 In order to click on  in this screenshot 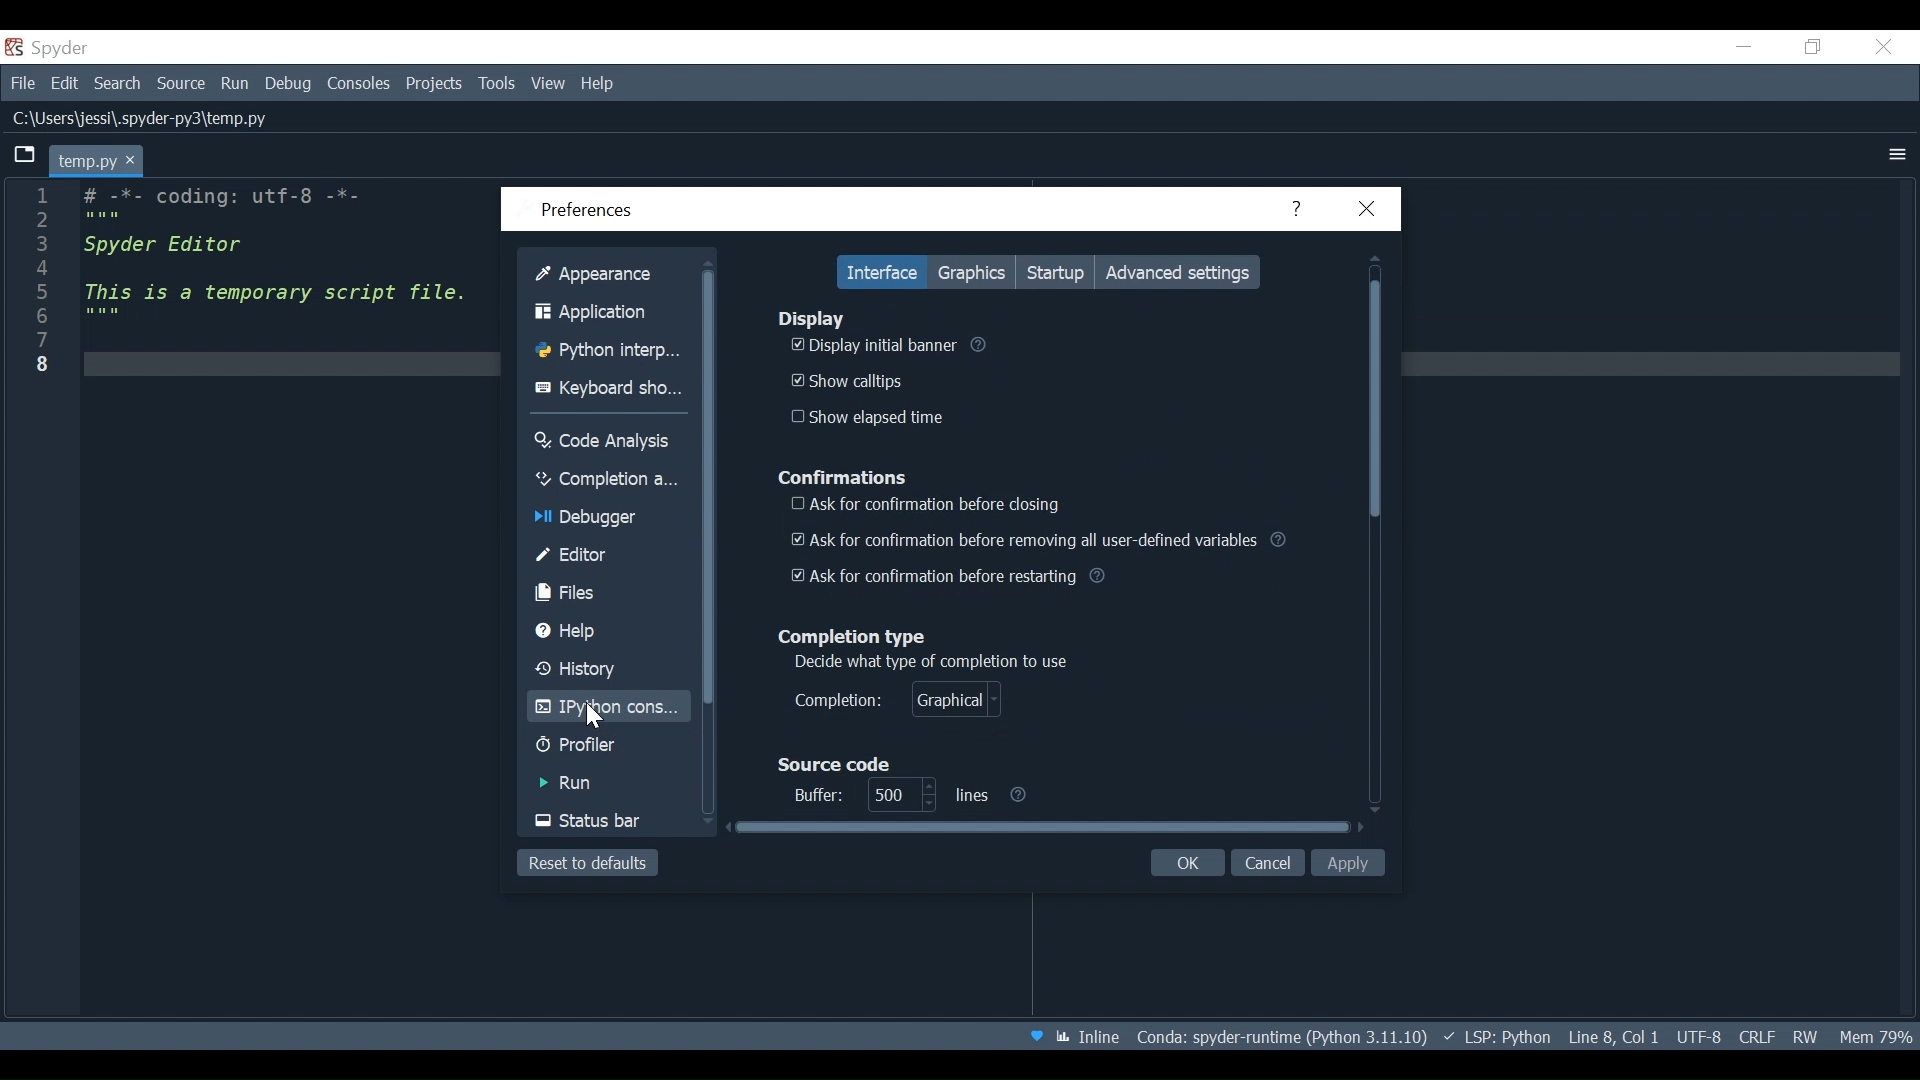, I will do `click(34, 305)`.